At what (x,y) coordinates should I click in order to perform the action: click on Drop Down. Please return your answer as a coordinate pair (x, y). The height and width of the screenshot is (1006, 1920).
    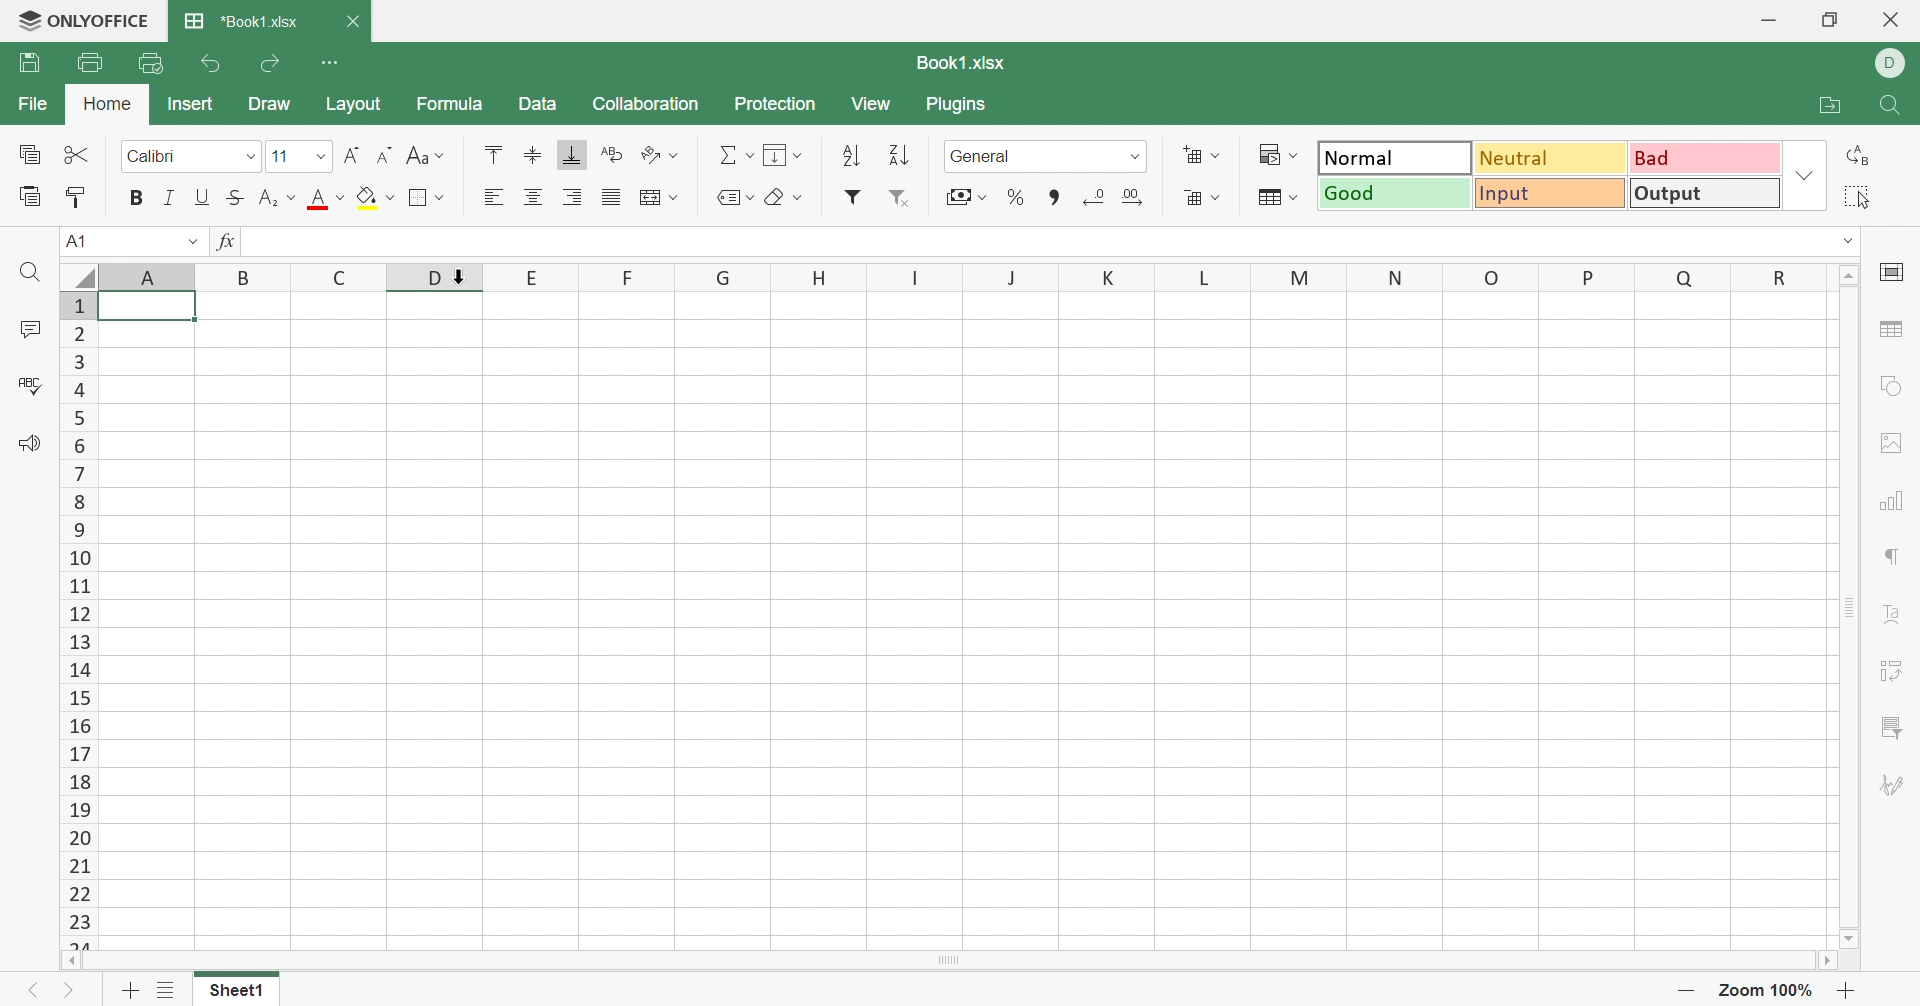
    Looking at the image, I should click on (1810, 170).